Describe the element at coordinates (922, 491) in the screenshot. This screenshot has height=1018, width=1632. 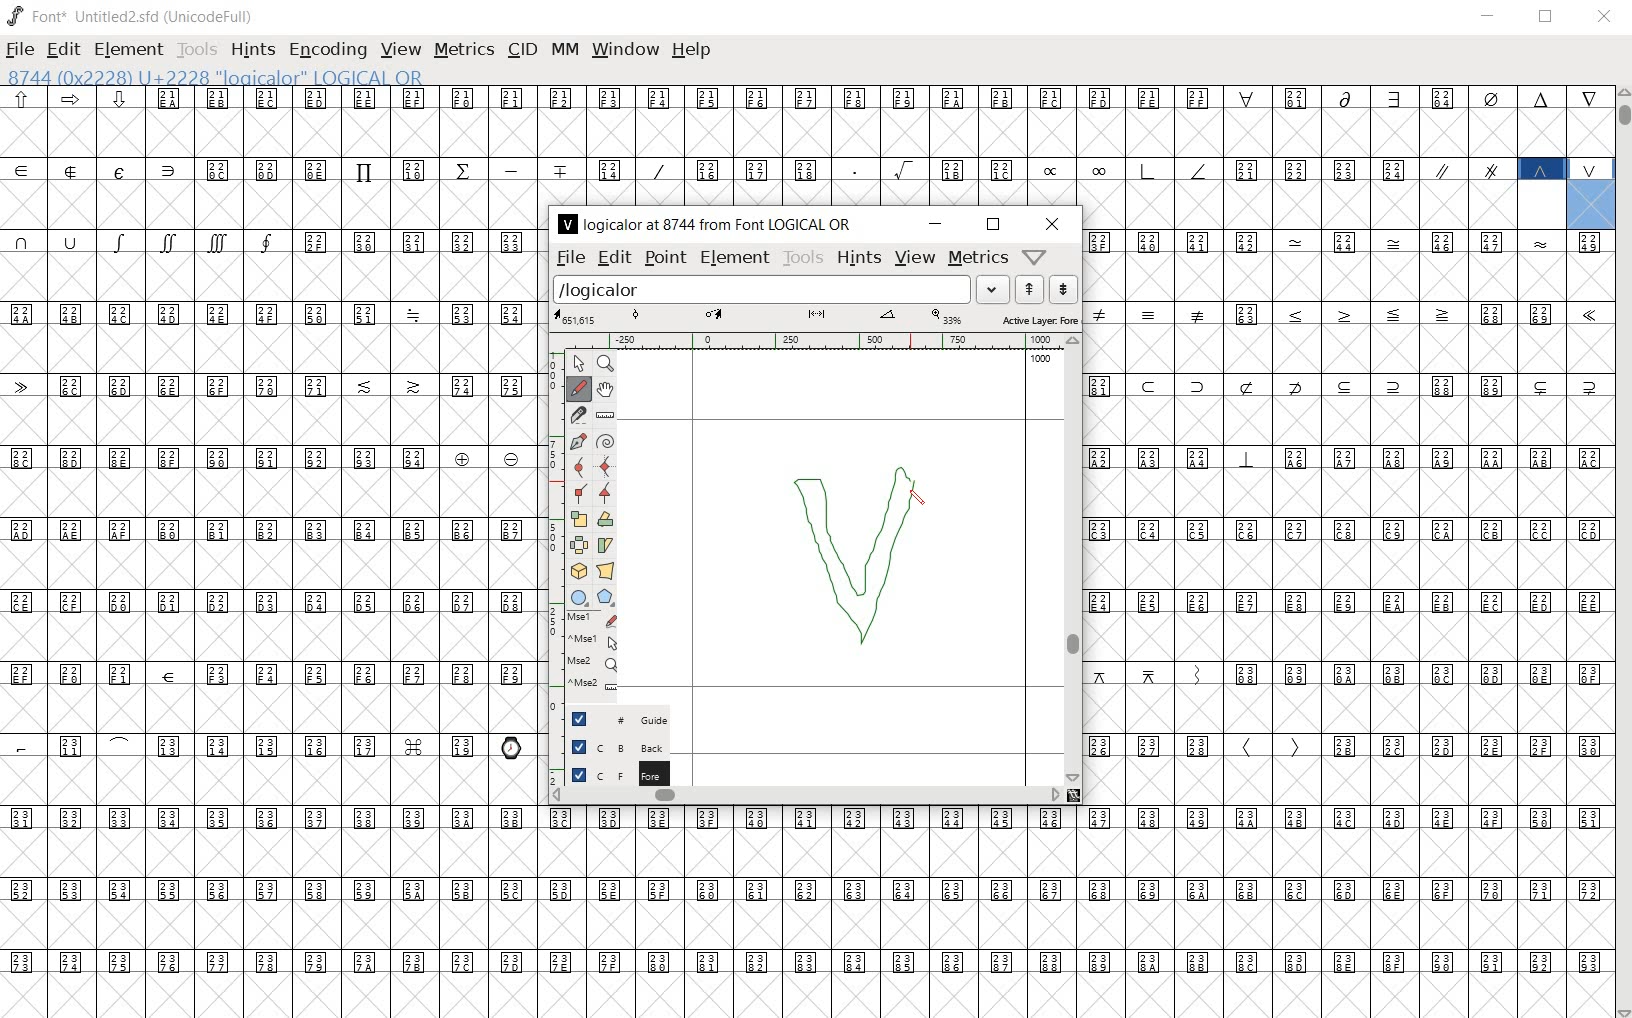
I see `pencil tool/cursor navigation` at that location.